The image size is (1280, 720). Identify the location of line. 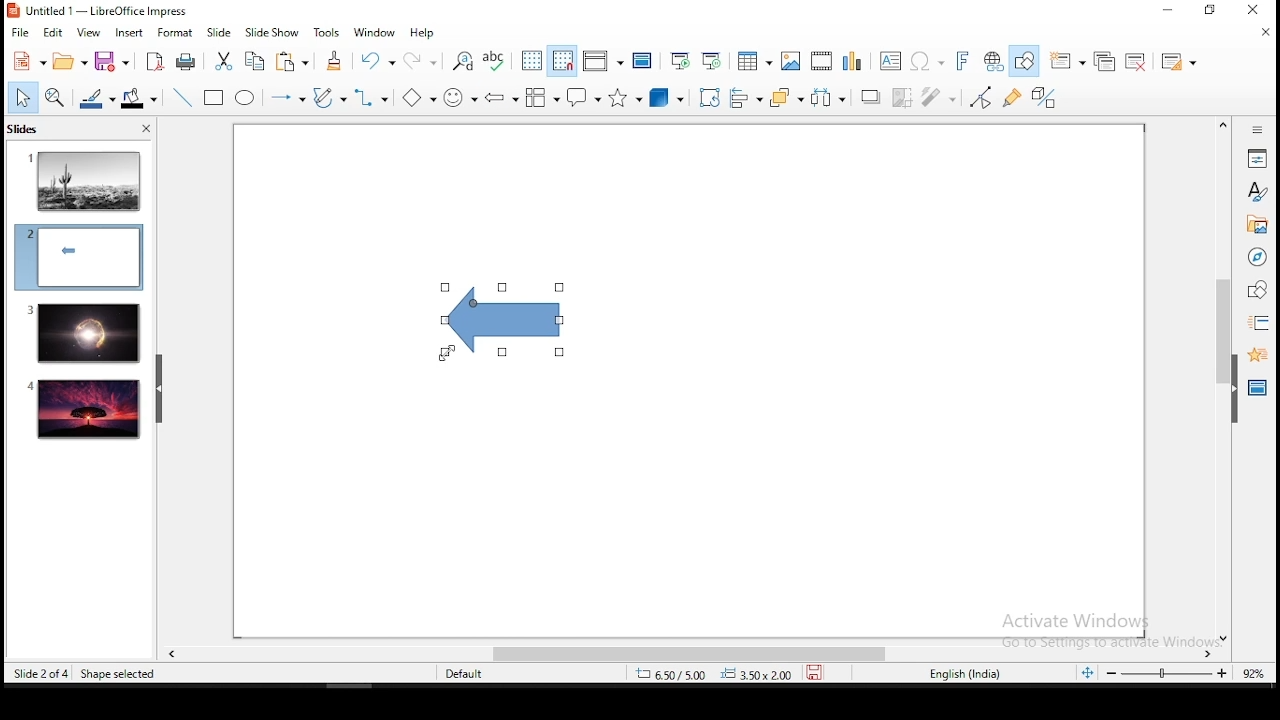
(180, 98).